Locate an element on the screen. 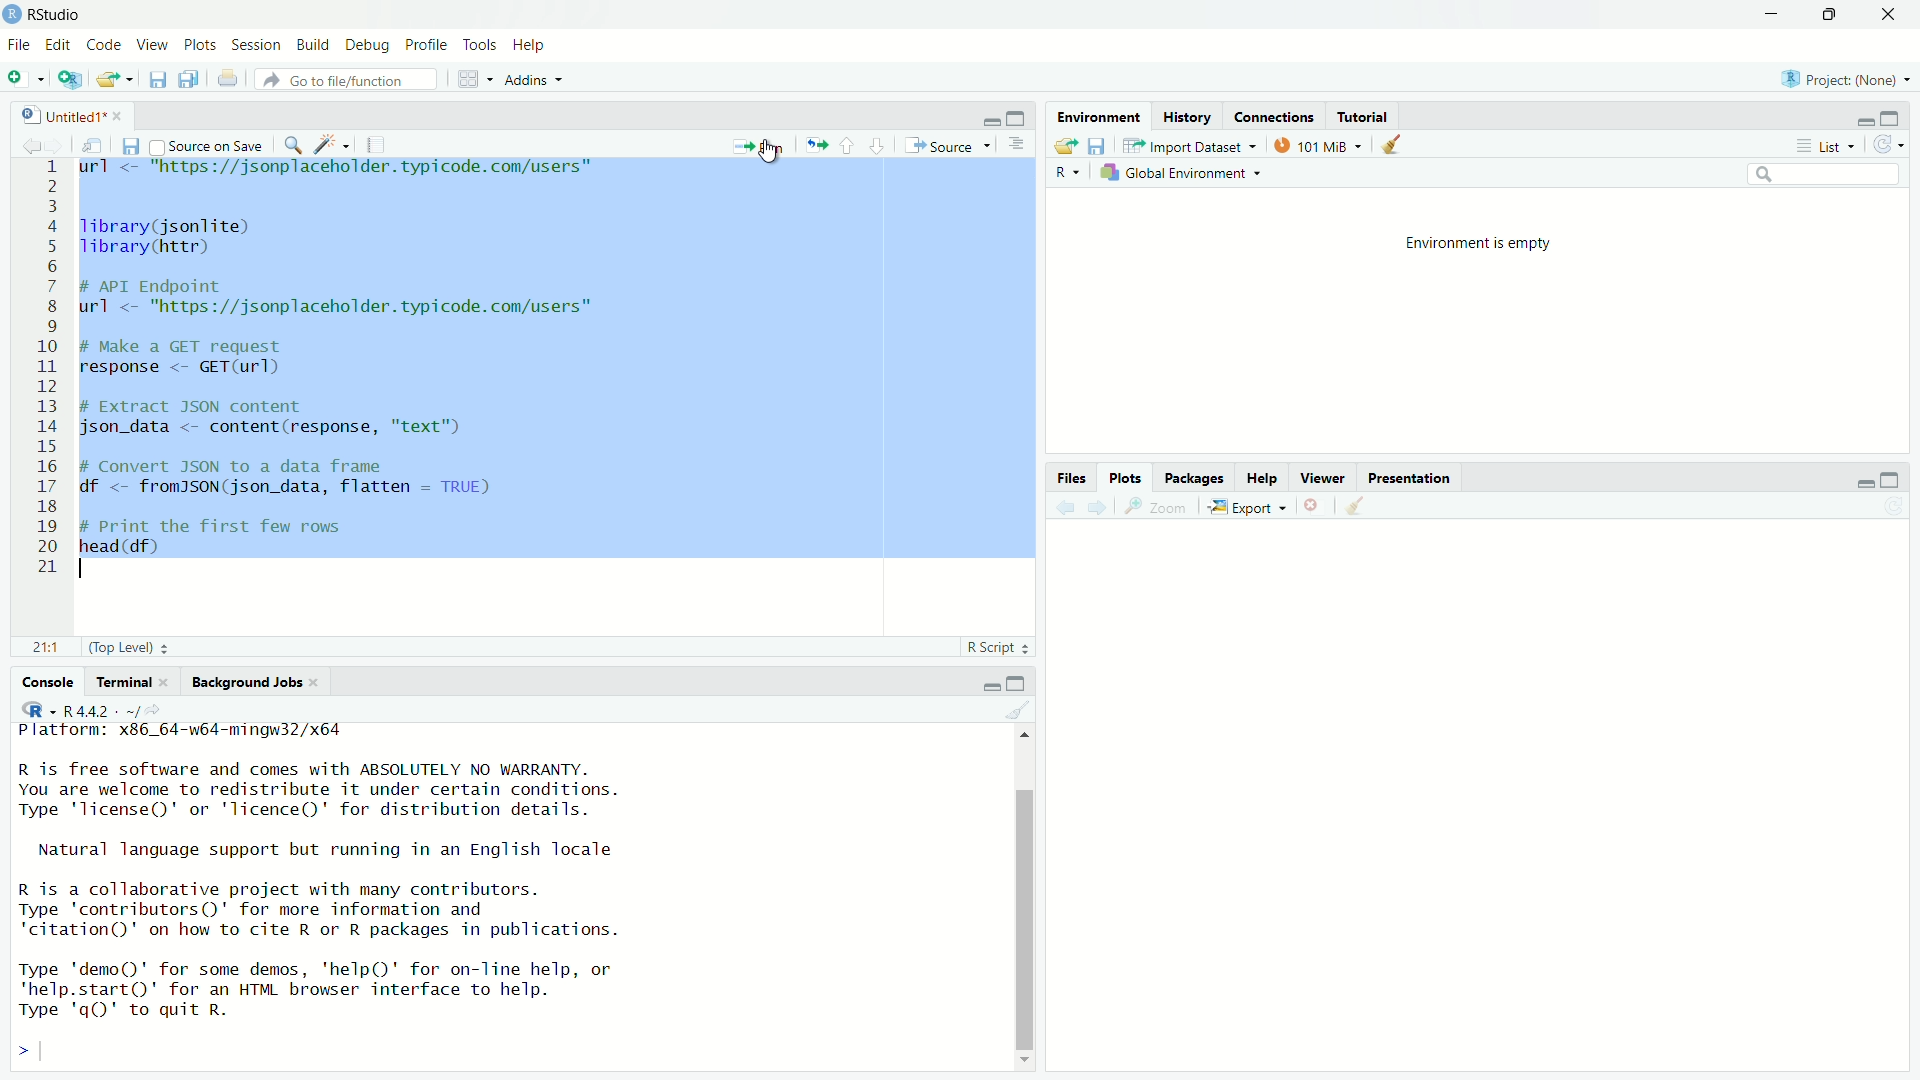  # Make a GET request
response <- GET(url) is located at coordinates (193, 360).